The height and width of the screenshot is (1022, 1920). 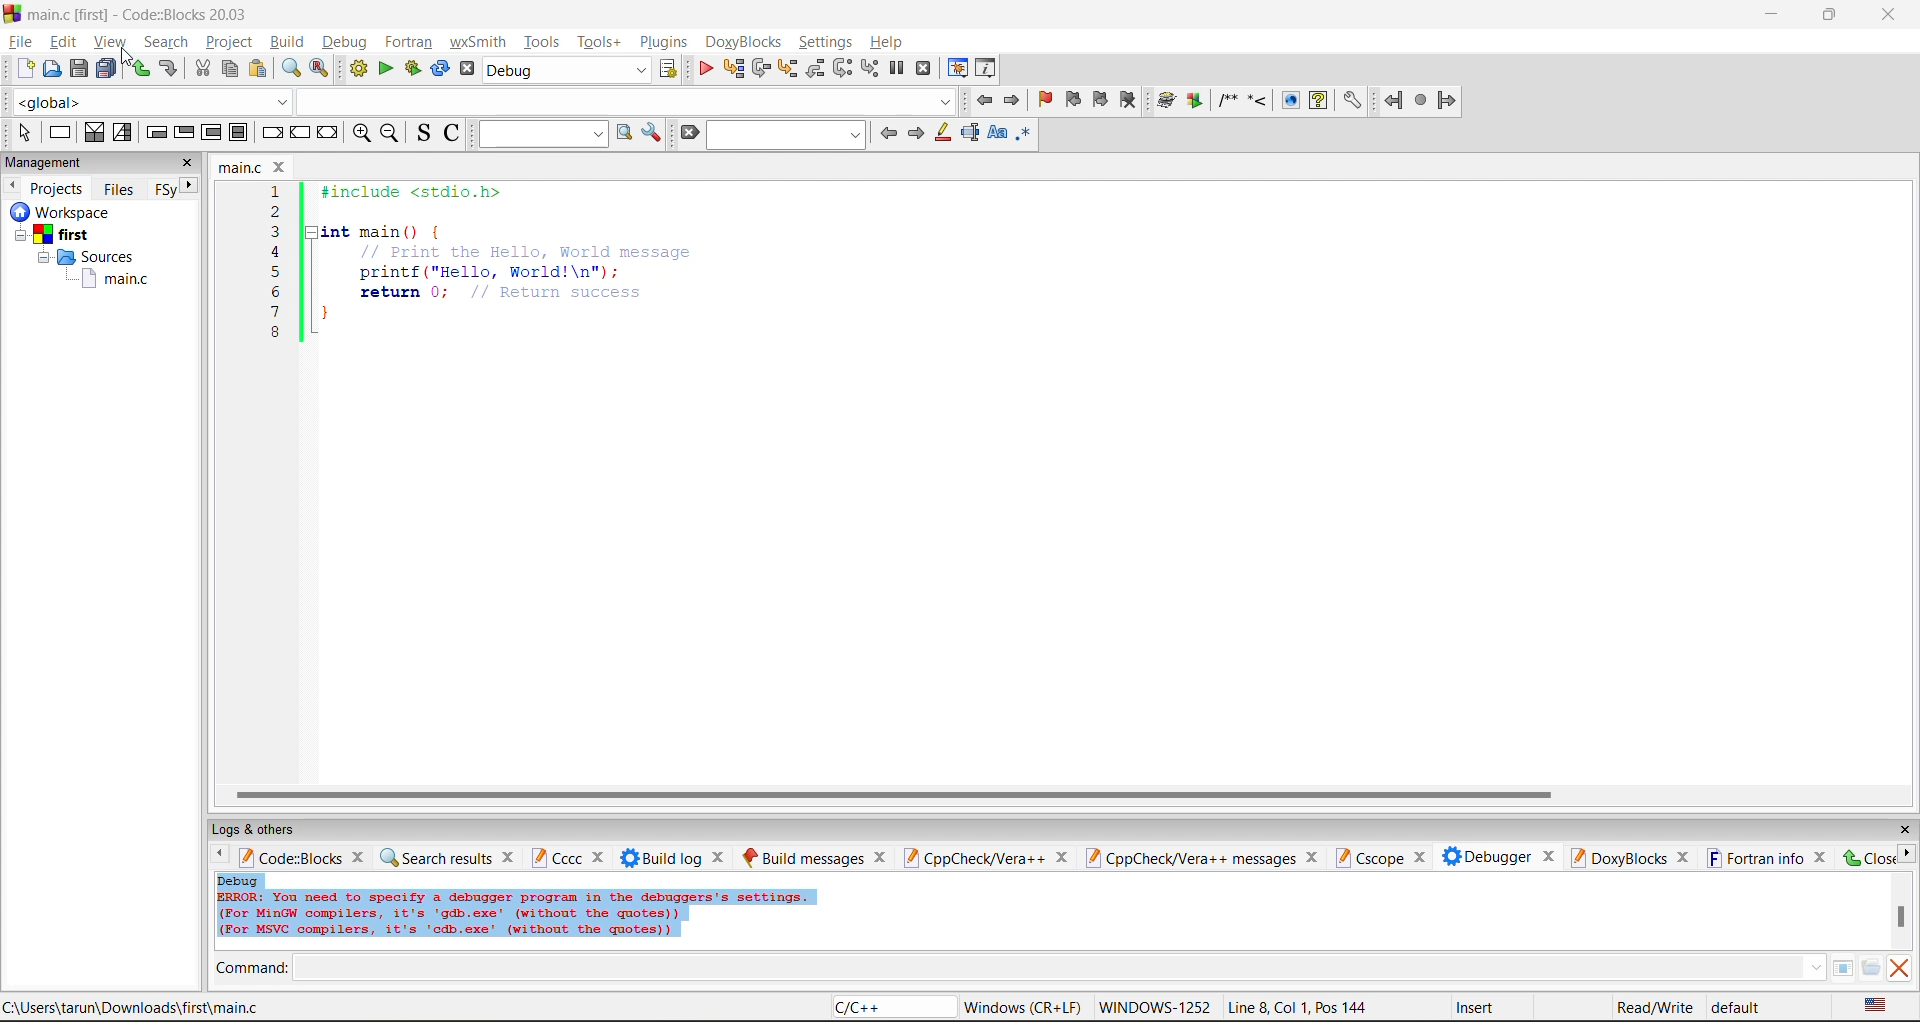 I want to click on 'WINDOWS-1252, so click(x=1154, y=1008).